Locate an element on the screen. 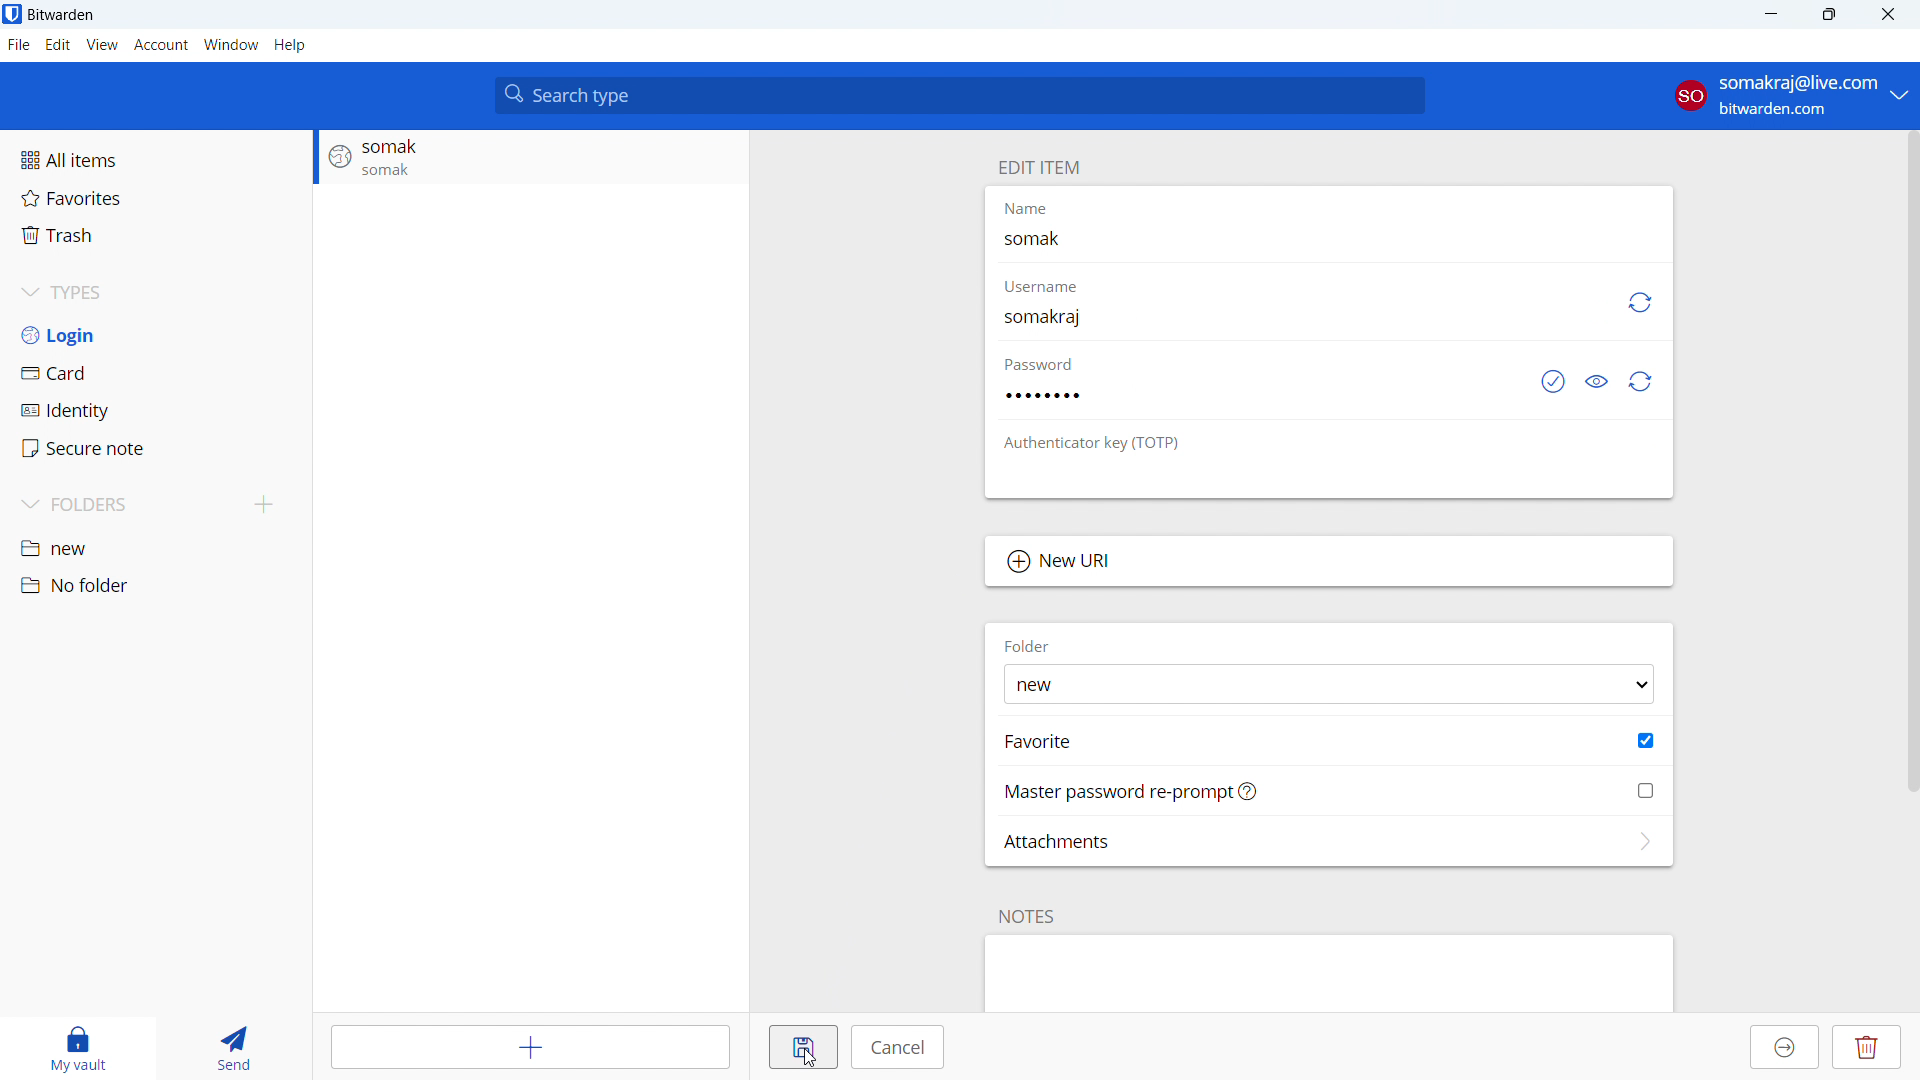 The width and height of the screenshot is (1920, 1080). folders is located at coordinates (124, 505).